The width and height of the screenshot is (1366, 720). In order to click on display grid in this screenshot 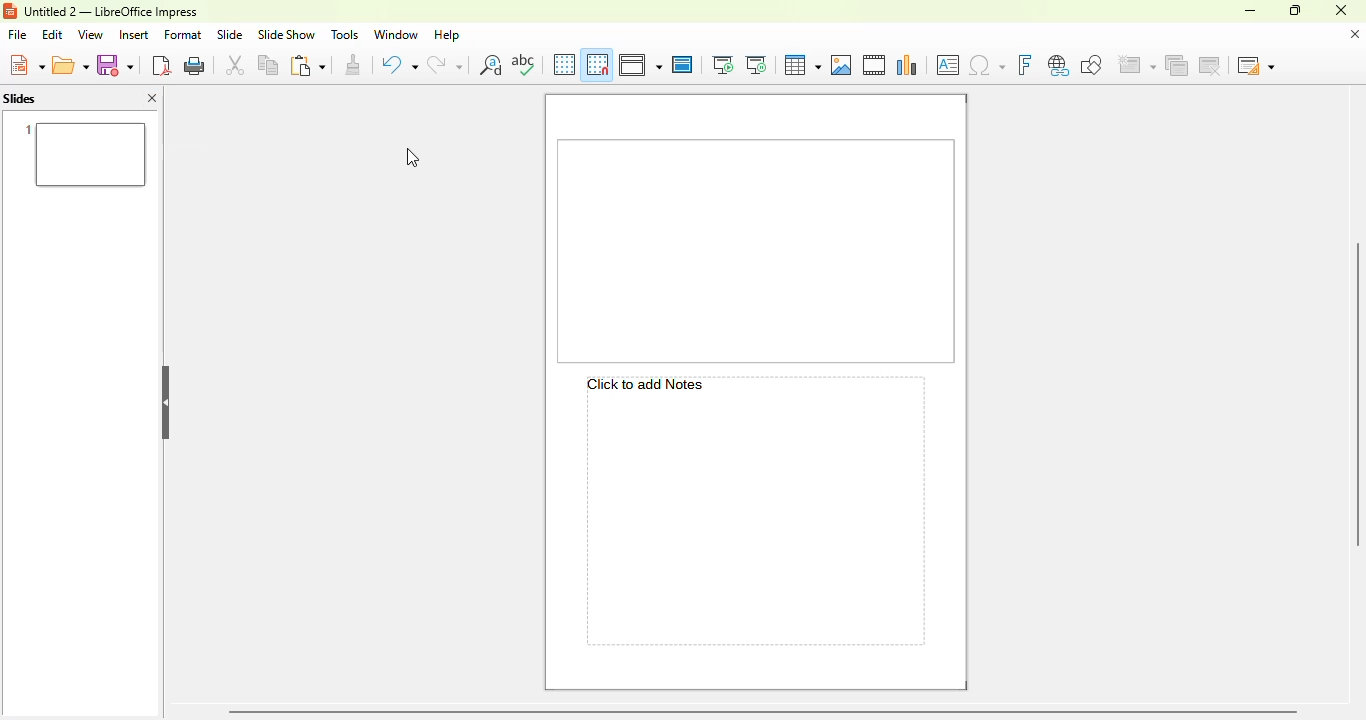, I will do `click(564, 65)`.